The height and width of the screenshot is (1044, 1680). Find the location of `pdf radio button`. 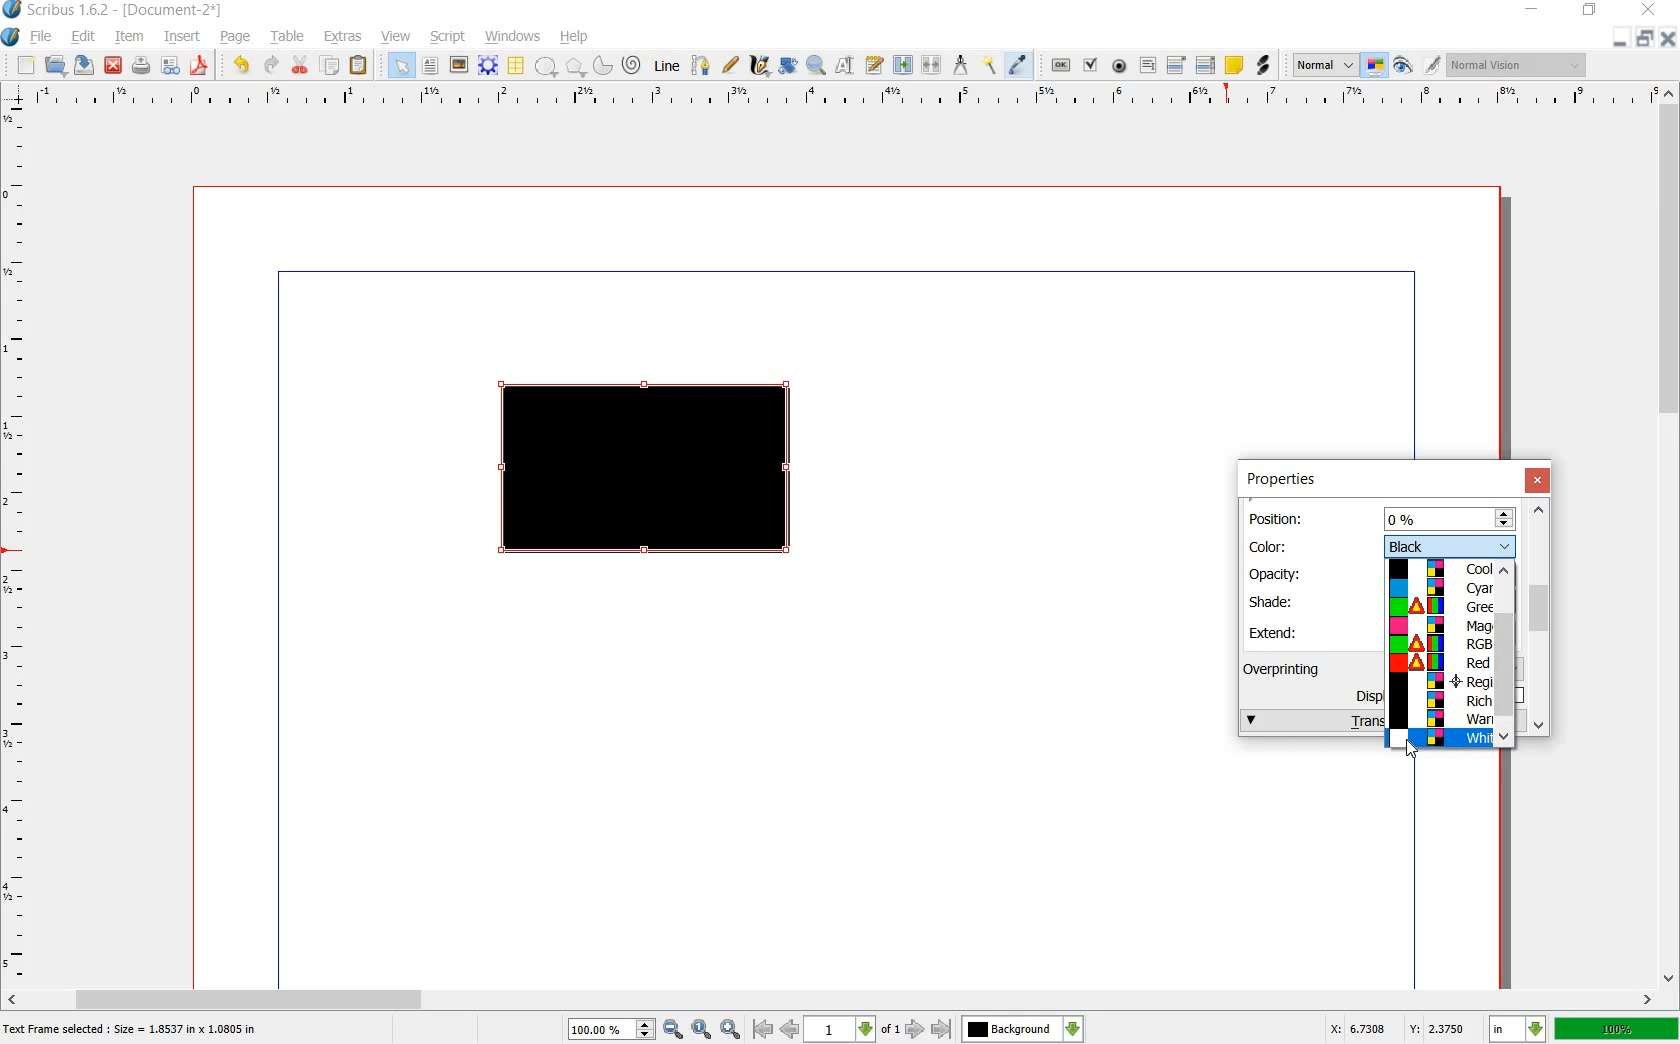

pdf radio button is located at coordinates (1120, 66).